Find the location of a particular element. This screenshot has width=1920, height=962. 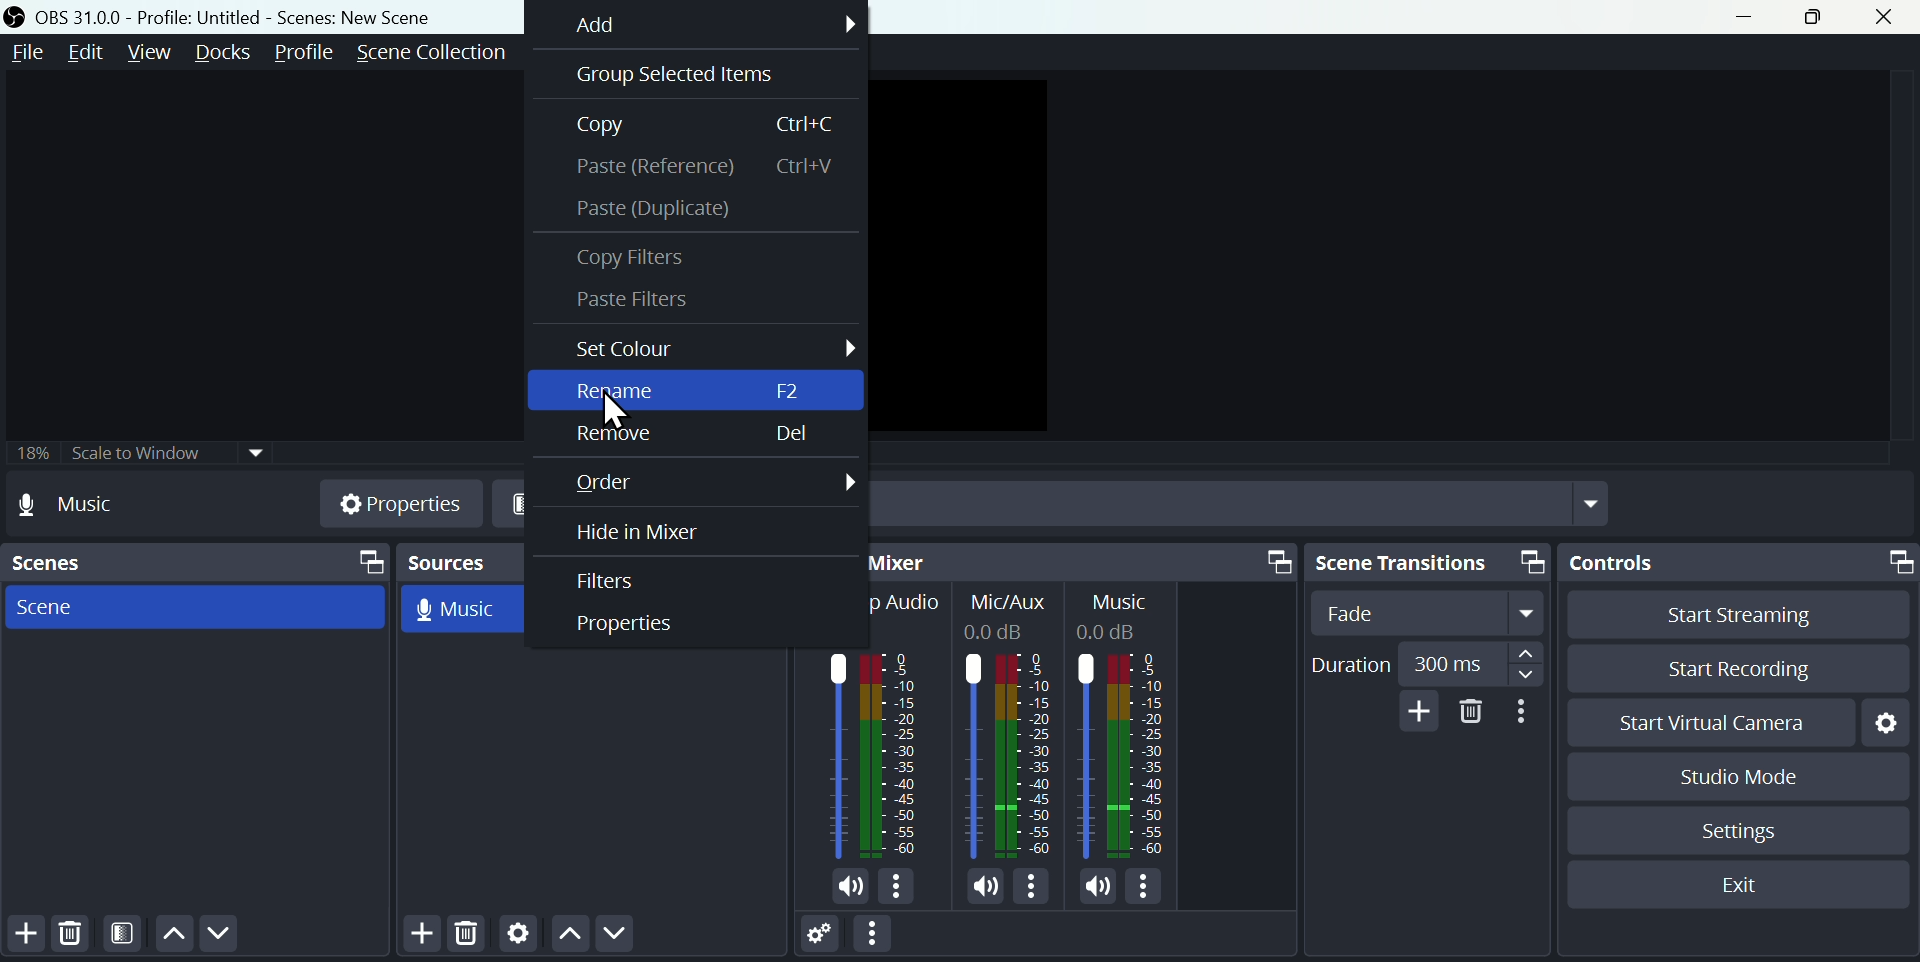

Start recording is located at coordinates (1738, 663).